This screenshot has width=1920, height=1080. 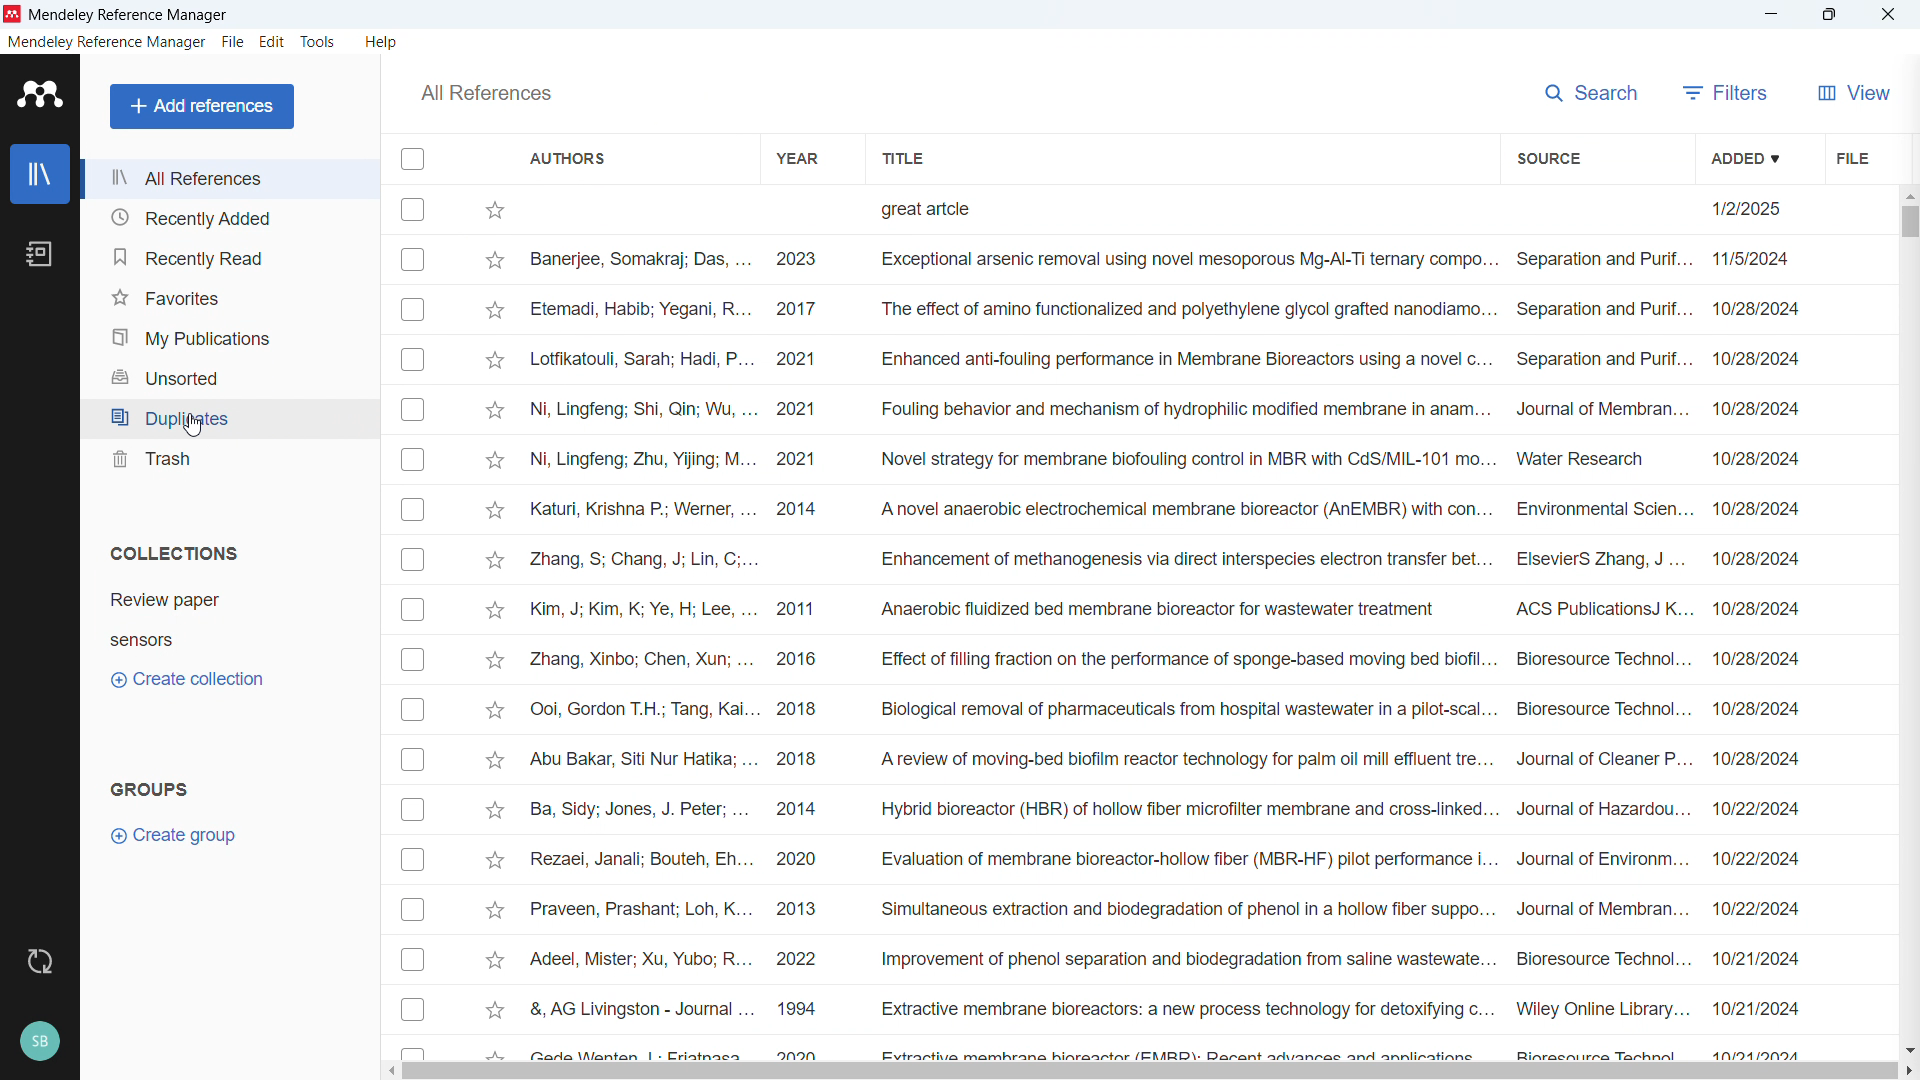 What do you see at coordinates (494, 623) in the screenshot?
I see `Star Mark individual entries ` at bounding box center [494, 623].